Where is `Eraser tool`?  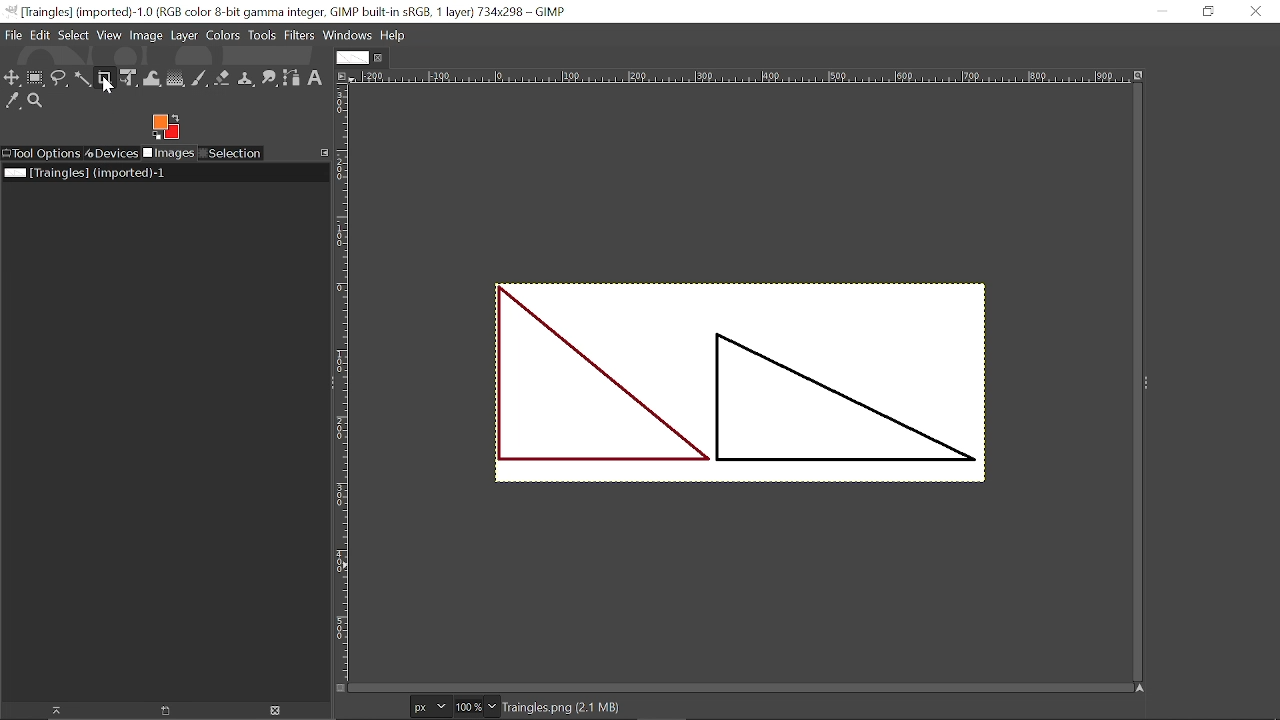 Eraser tool is located at coordinates (222, 78).